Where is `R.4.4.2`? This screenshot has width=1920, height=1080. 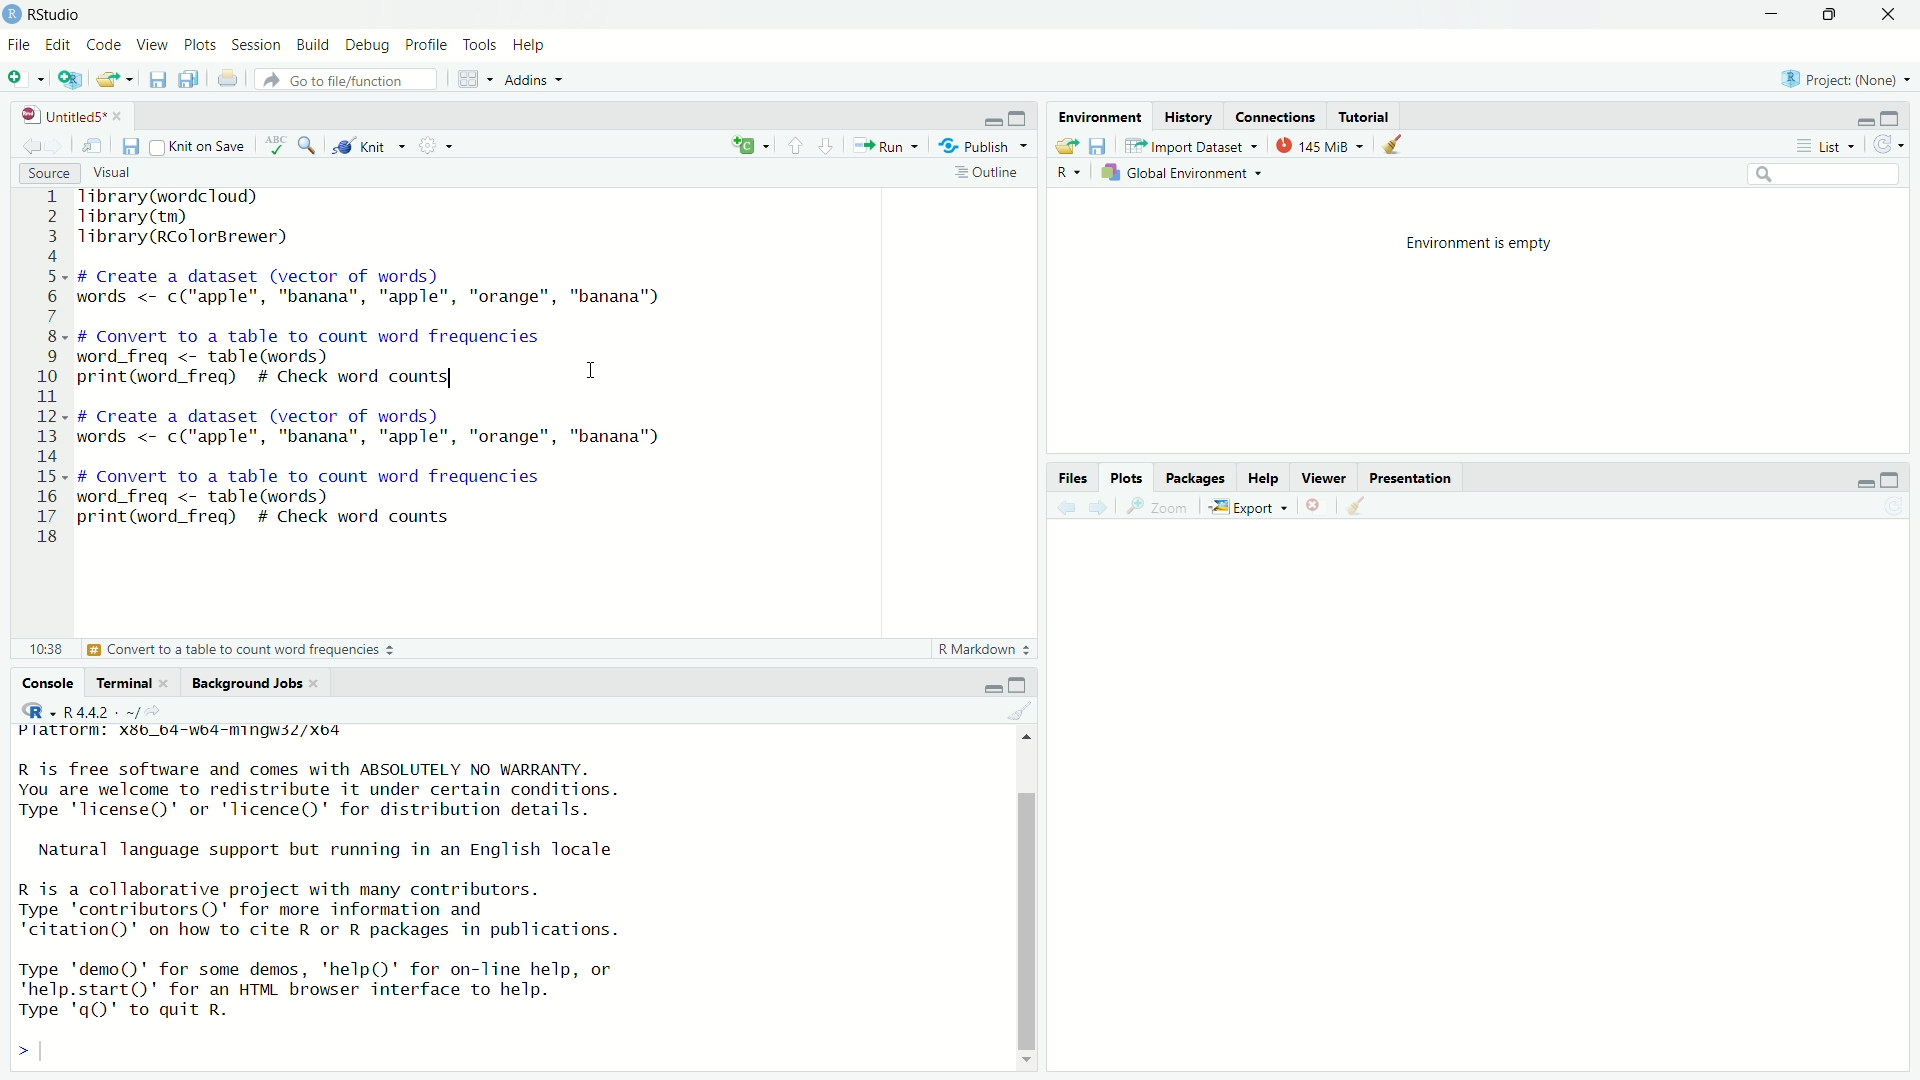 R.4.4.2 is located at coordinates (82, 711).